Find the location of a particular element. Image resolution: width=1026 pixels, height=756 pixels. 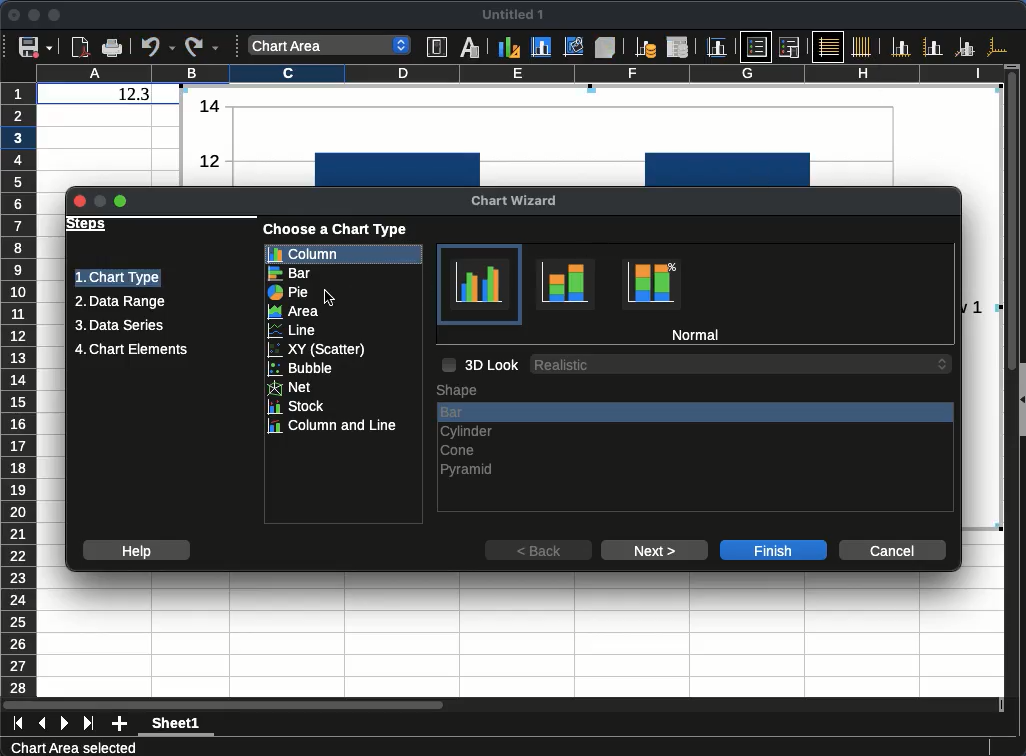

untitled 1 is located at coordinates (512, 15).